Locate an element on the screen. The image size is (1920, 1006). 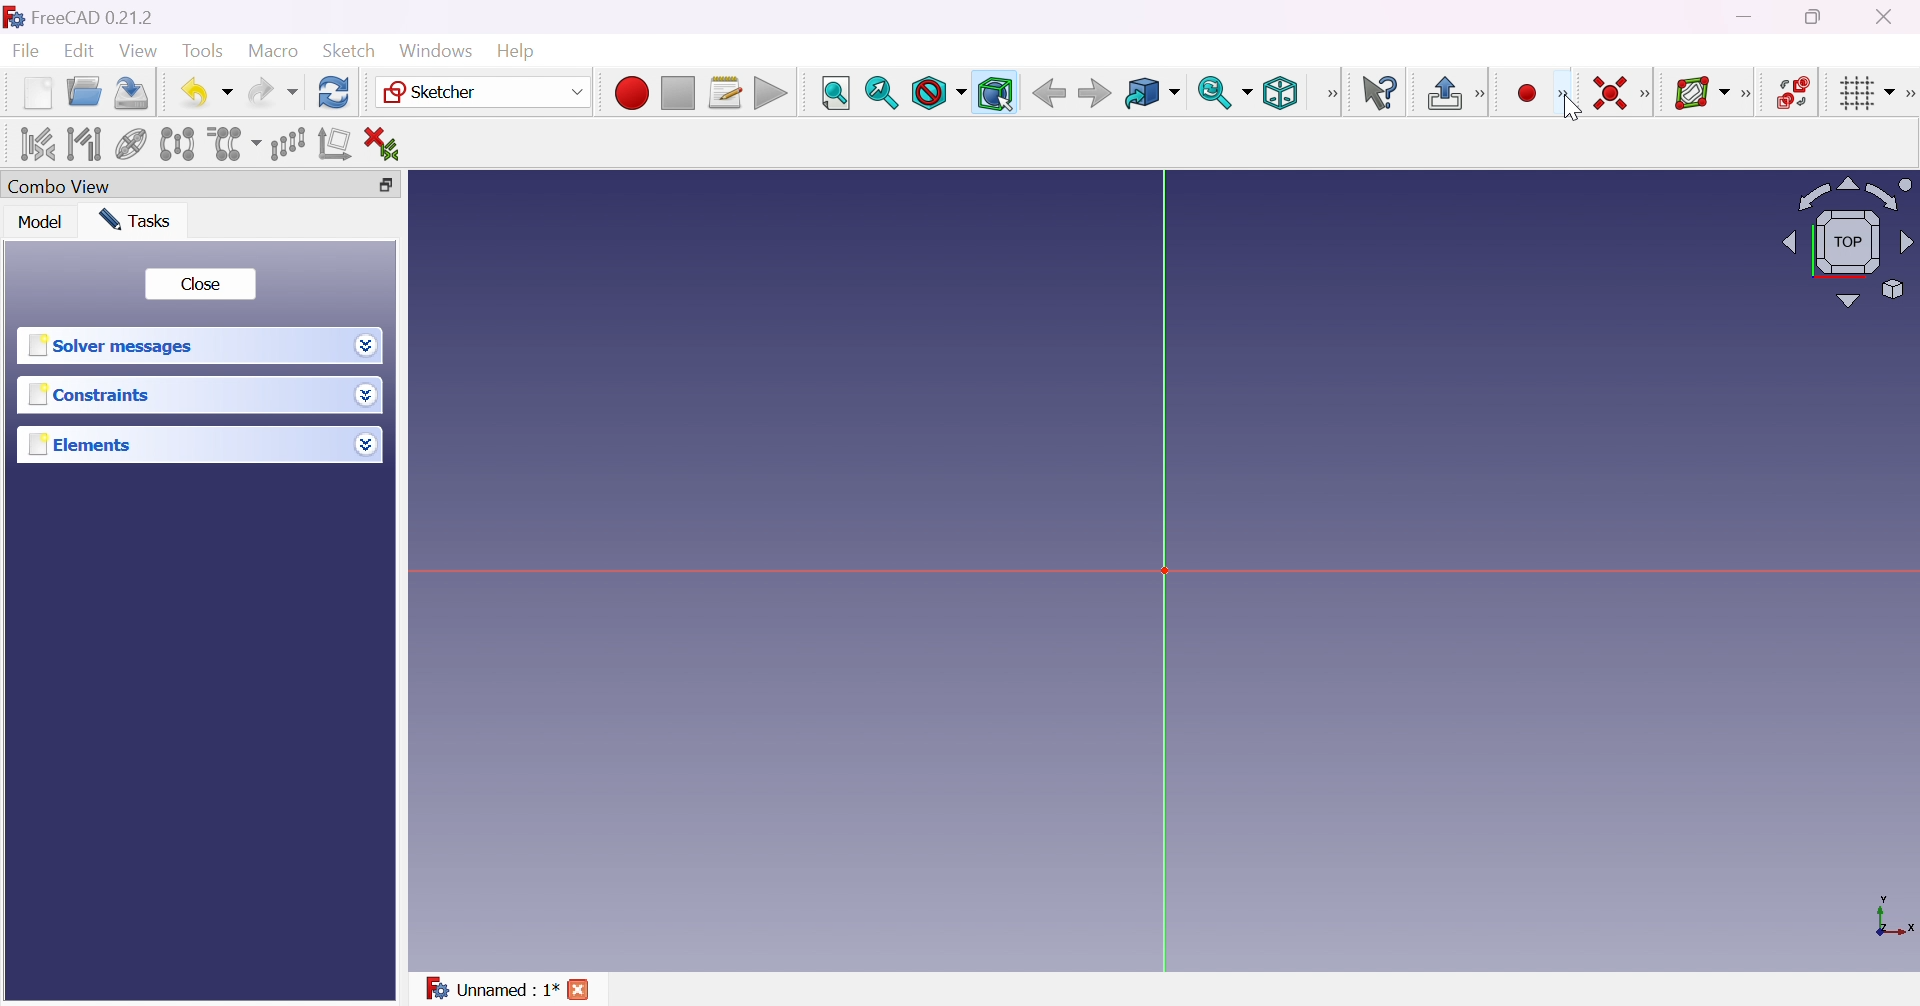
[Sketcher geometries]] is located at coordinates (1562, 94).